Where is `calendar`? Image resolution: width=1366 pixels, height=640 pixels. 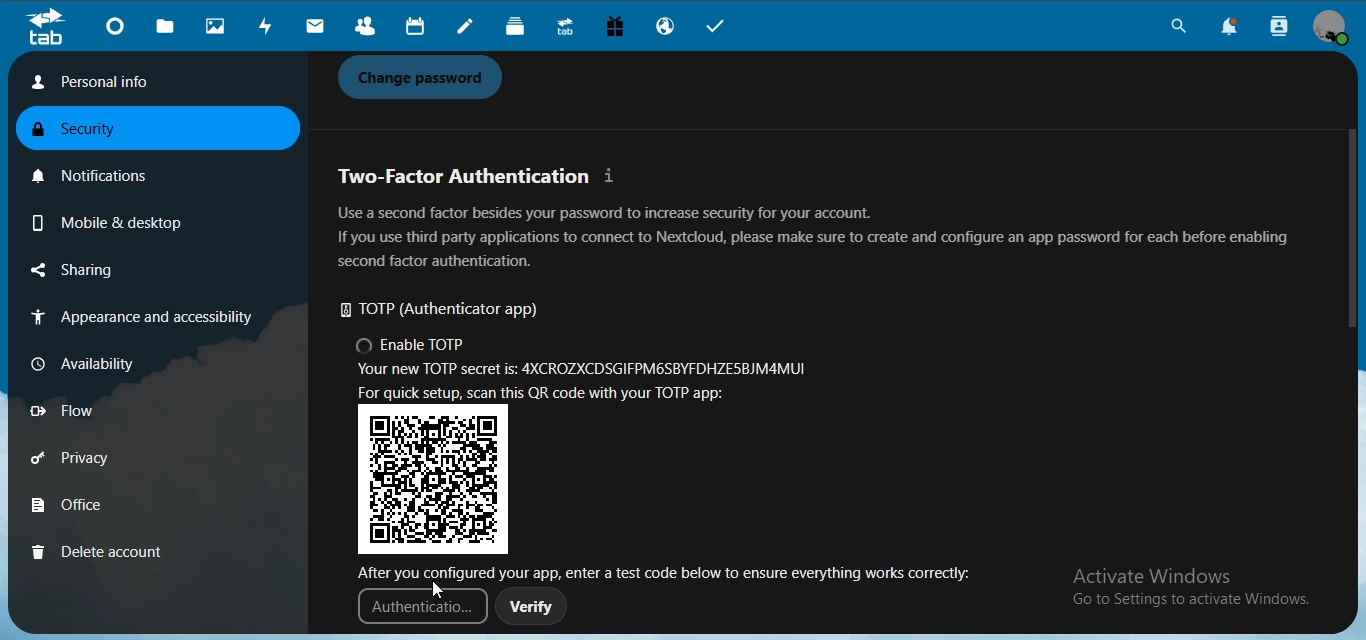
calendar is located at coordinates (413, 27).